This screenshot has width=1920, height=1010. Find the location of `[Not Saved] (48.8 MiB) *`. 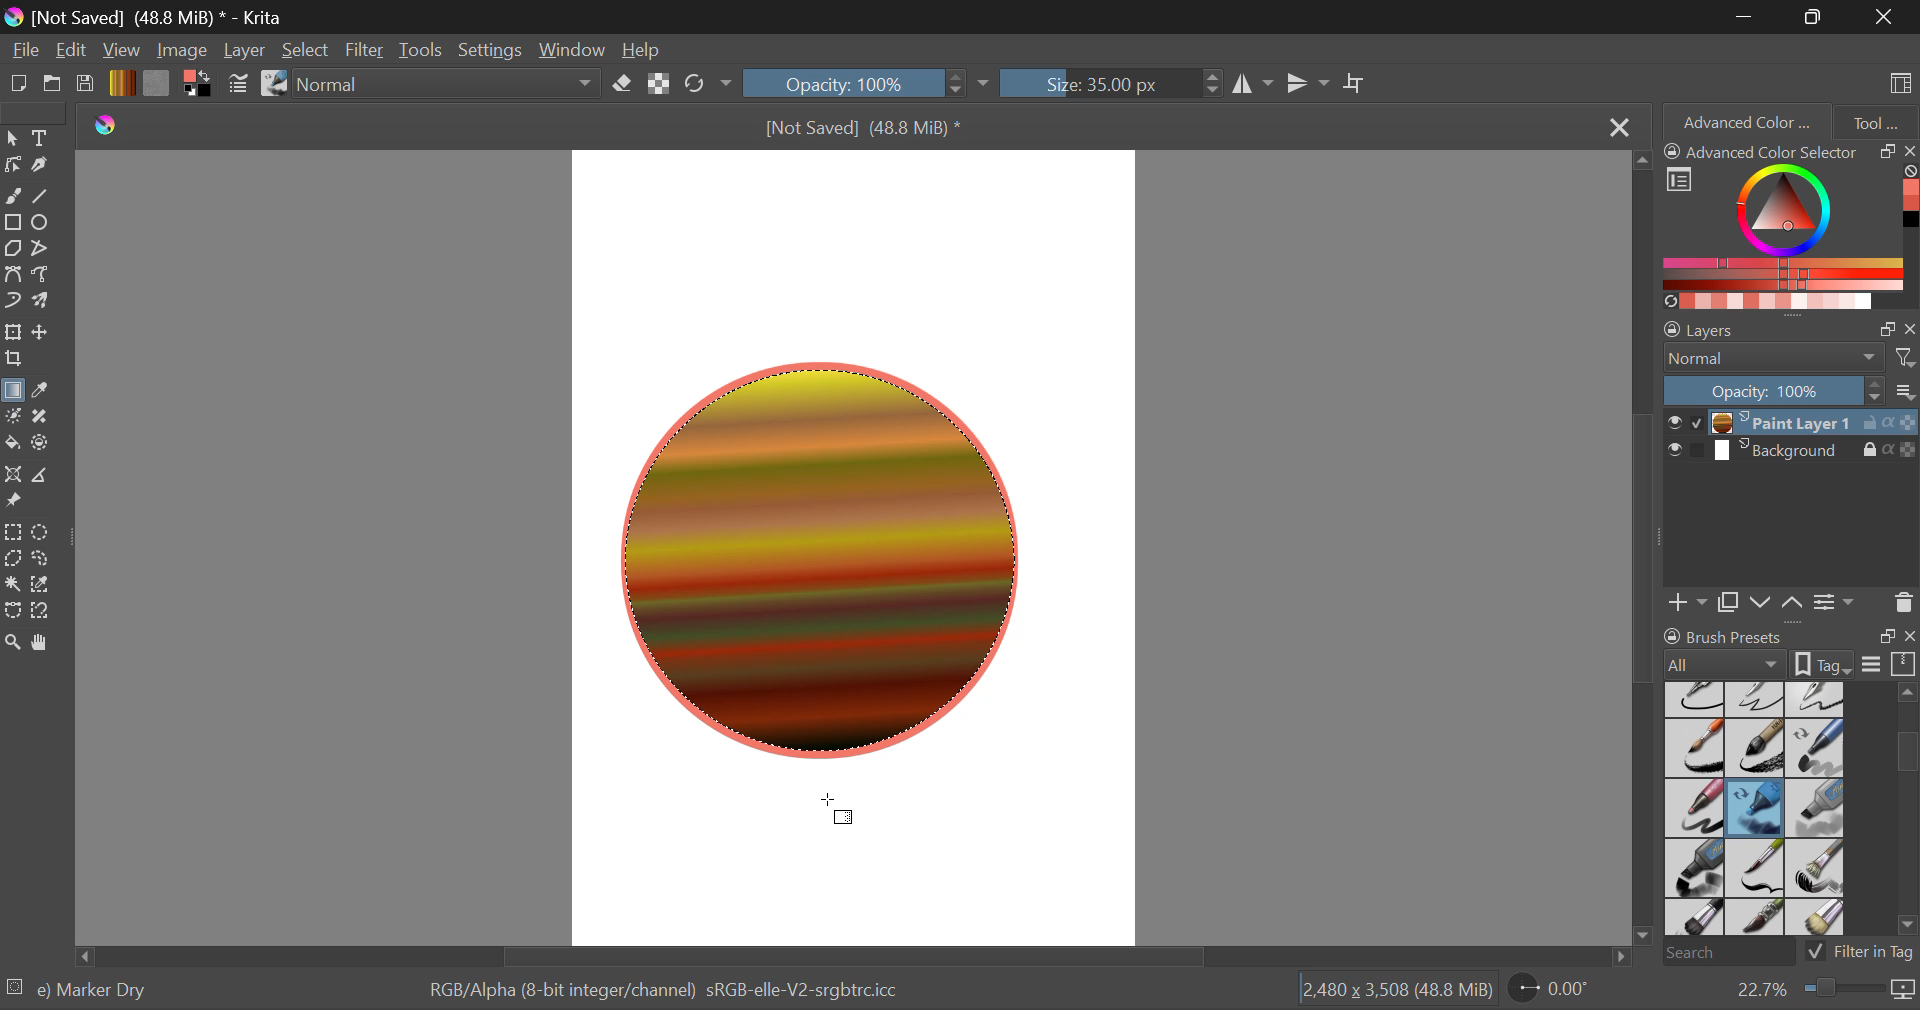

[Not Saved] (48.8 MiB) * is located at coordinates (874, 129).